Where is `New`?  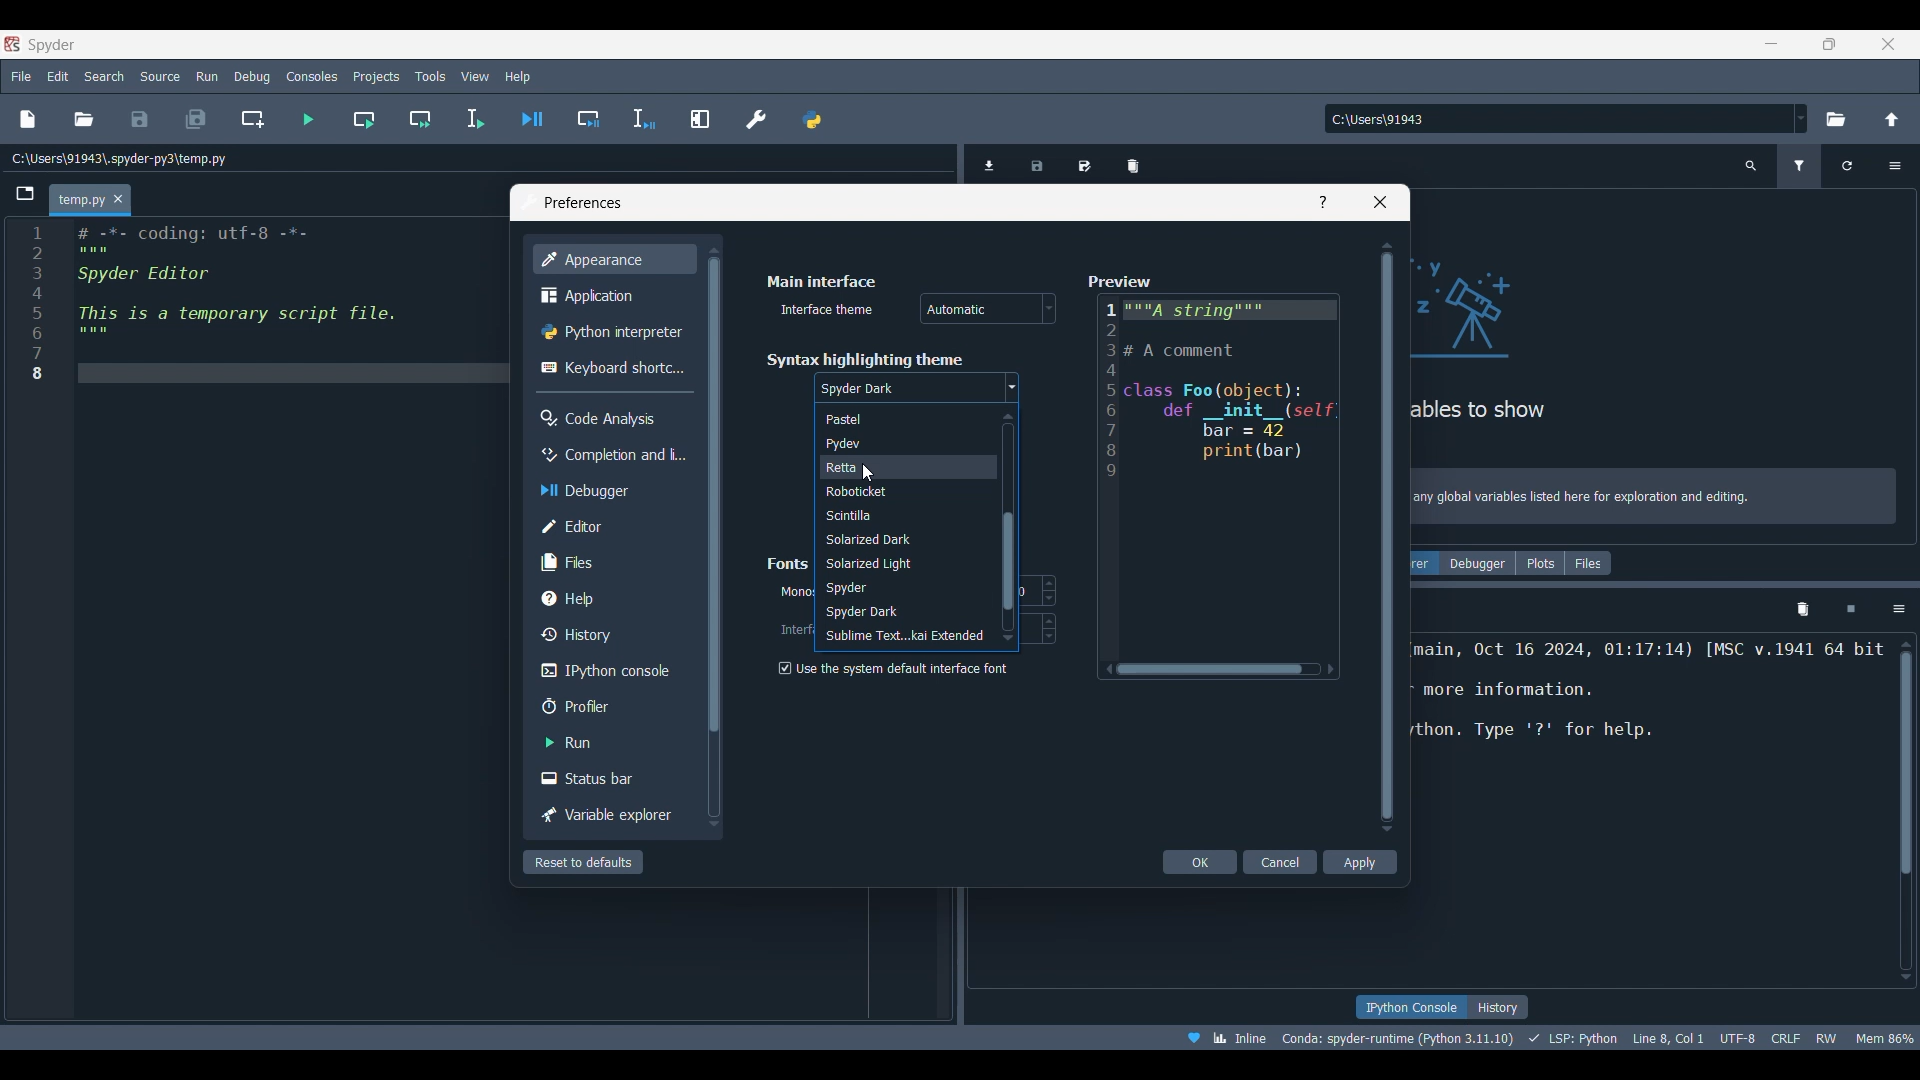 New is located at coordinates (26, 119).